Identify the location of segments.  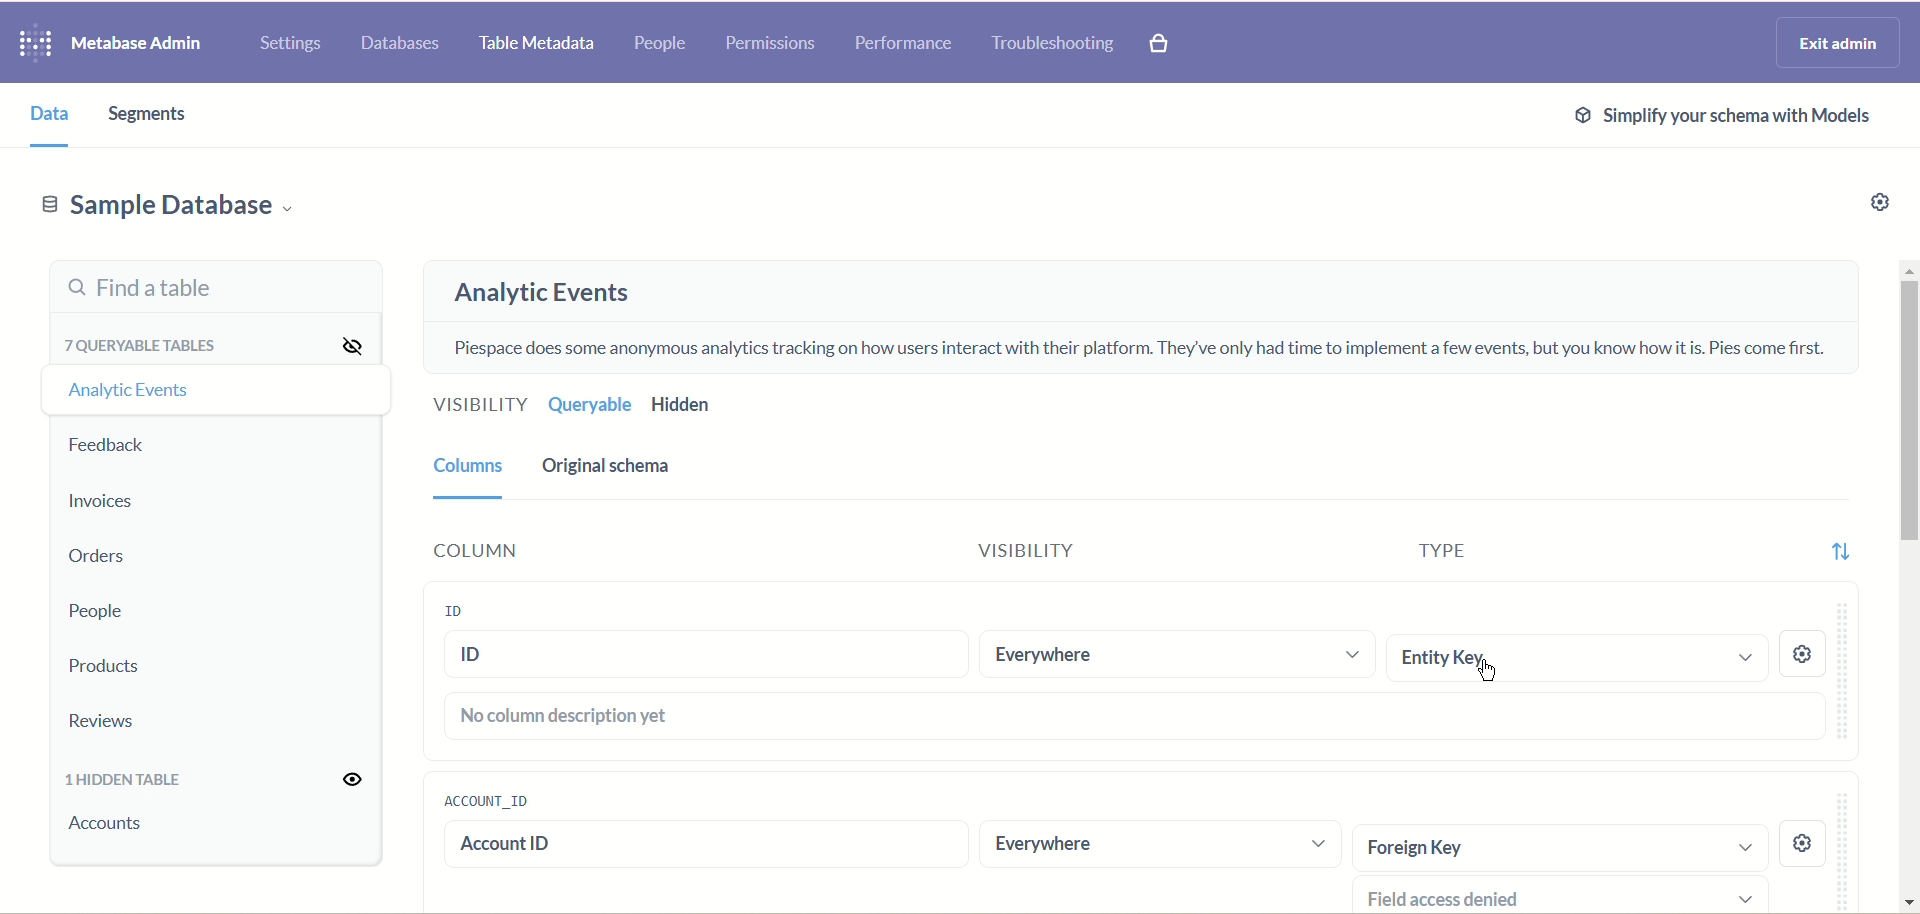
(151, 114).